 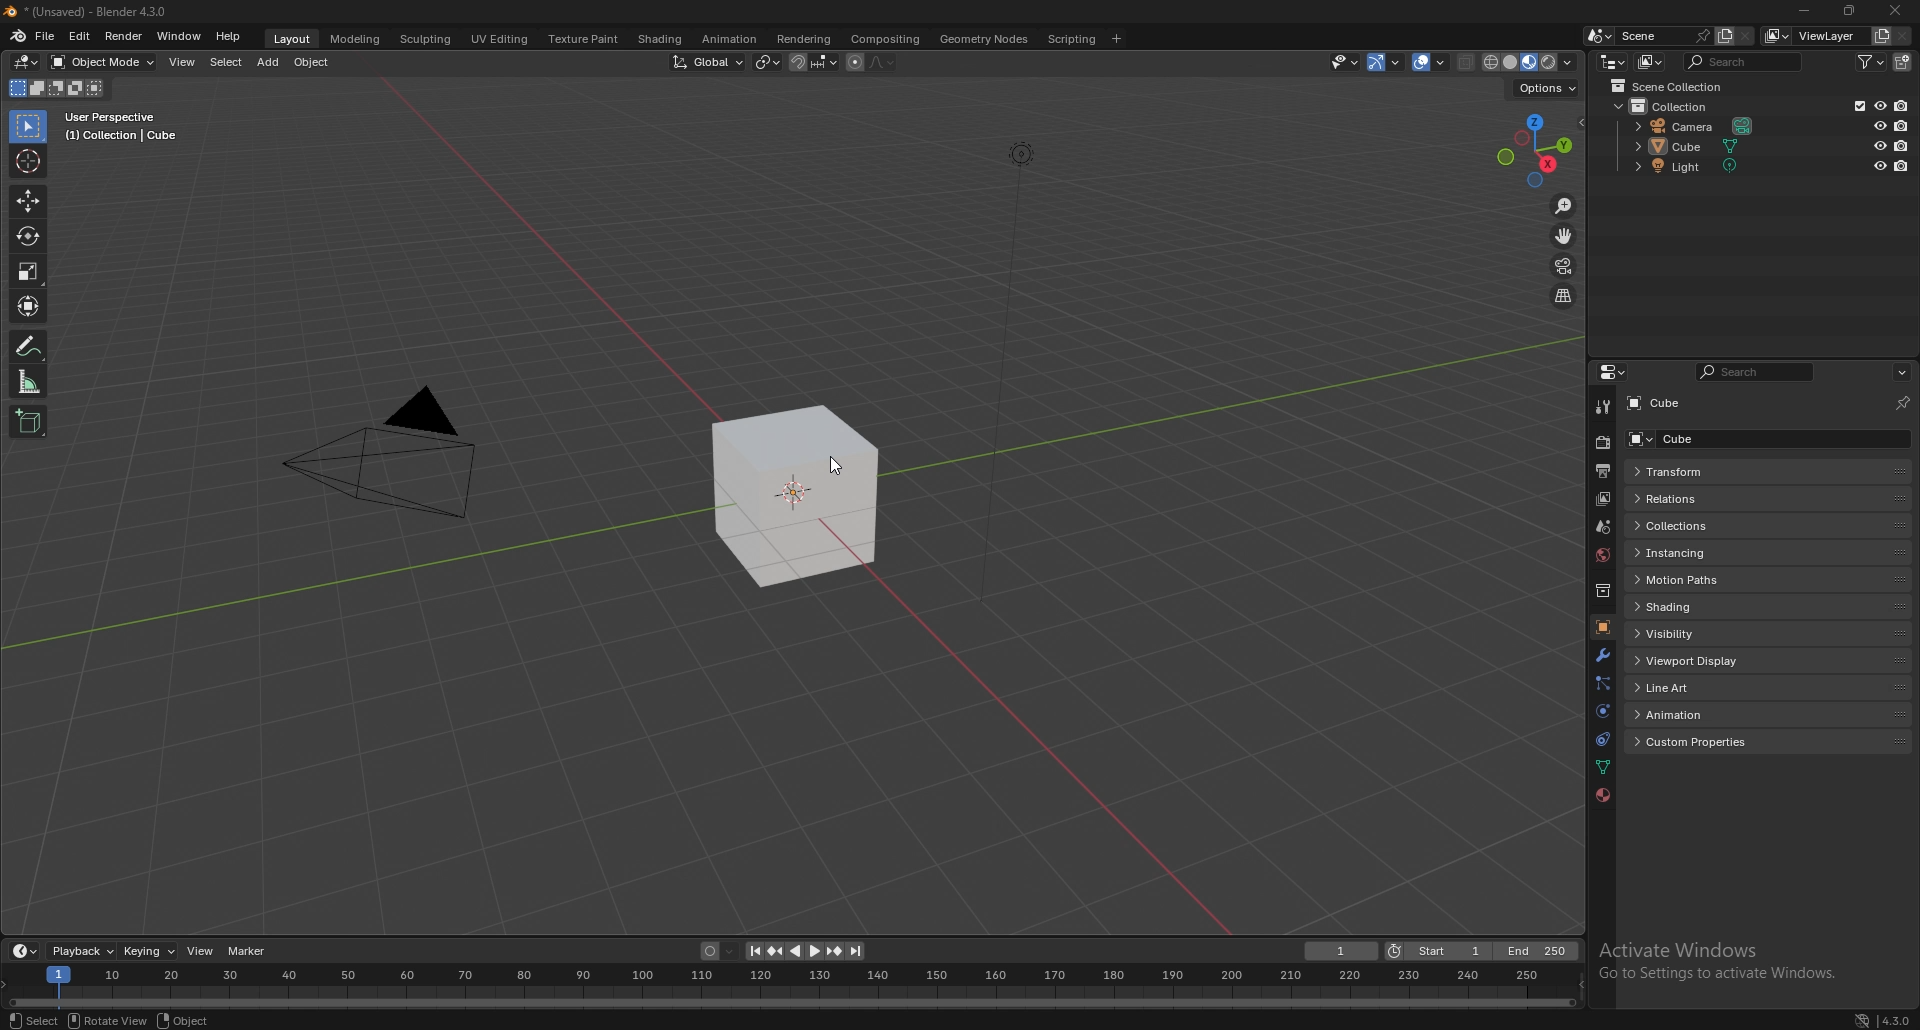 What do you see at coordinates (1691, 166) in the screenshot?
I see `light` at bounding box center [1691, 166].